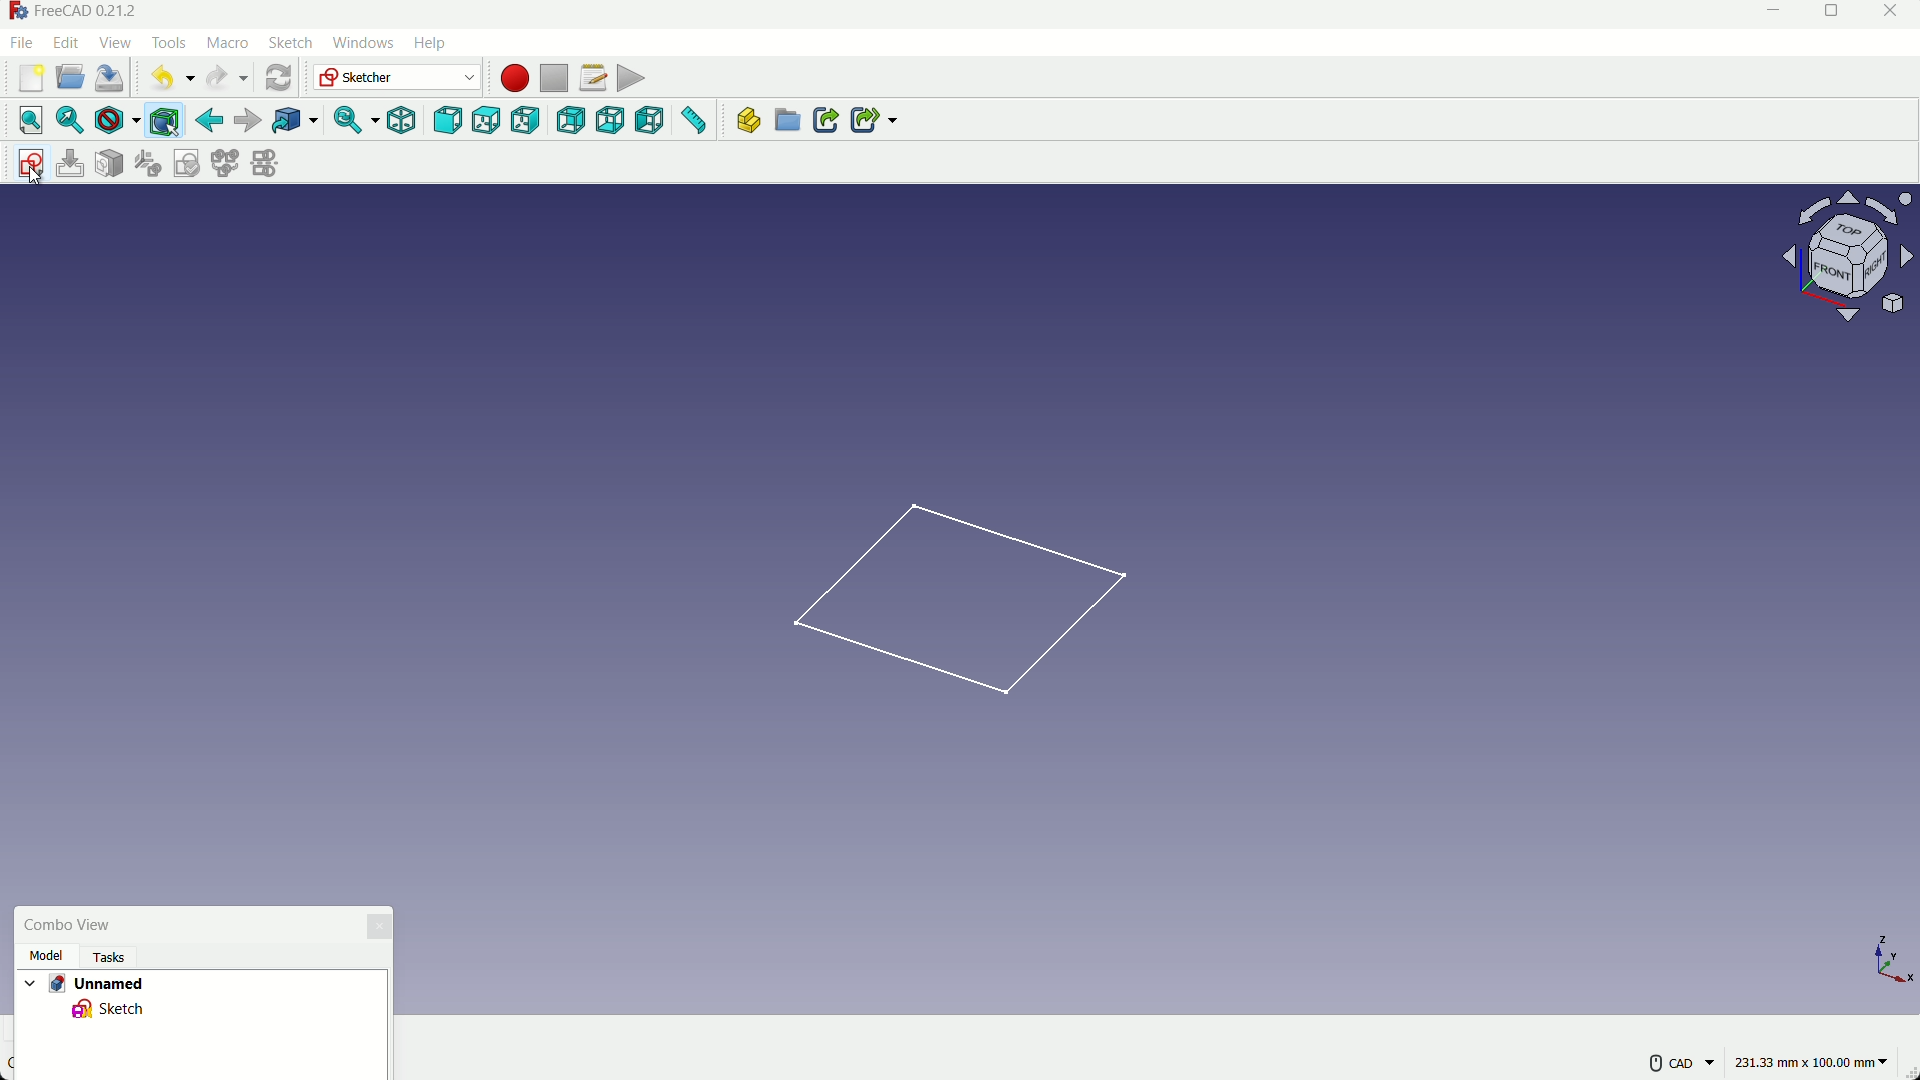  I want to click on undo, so click(168, 77).